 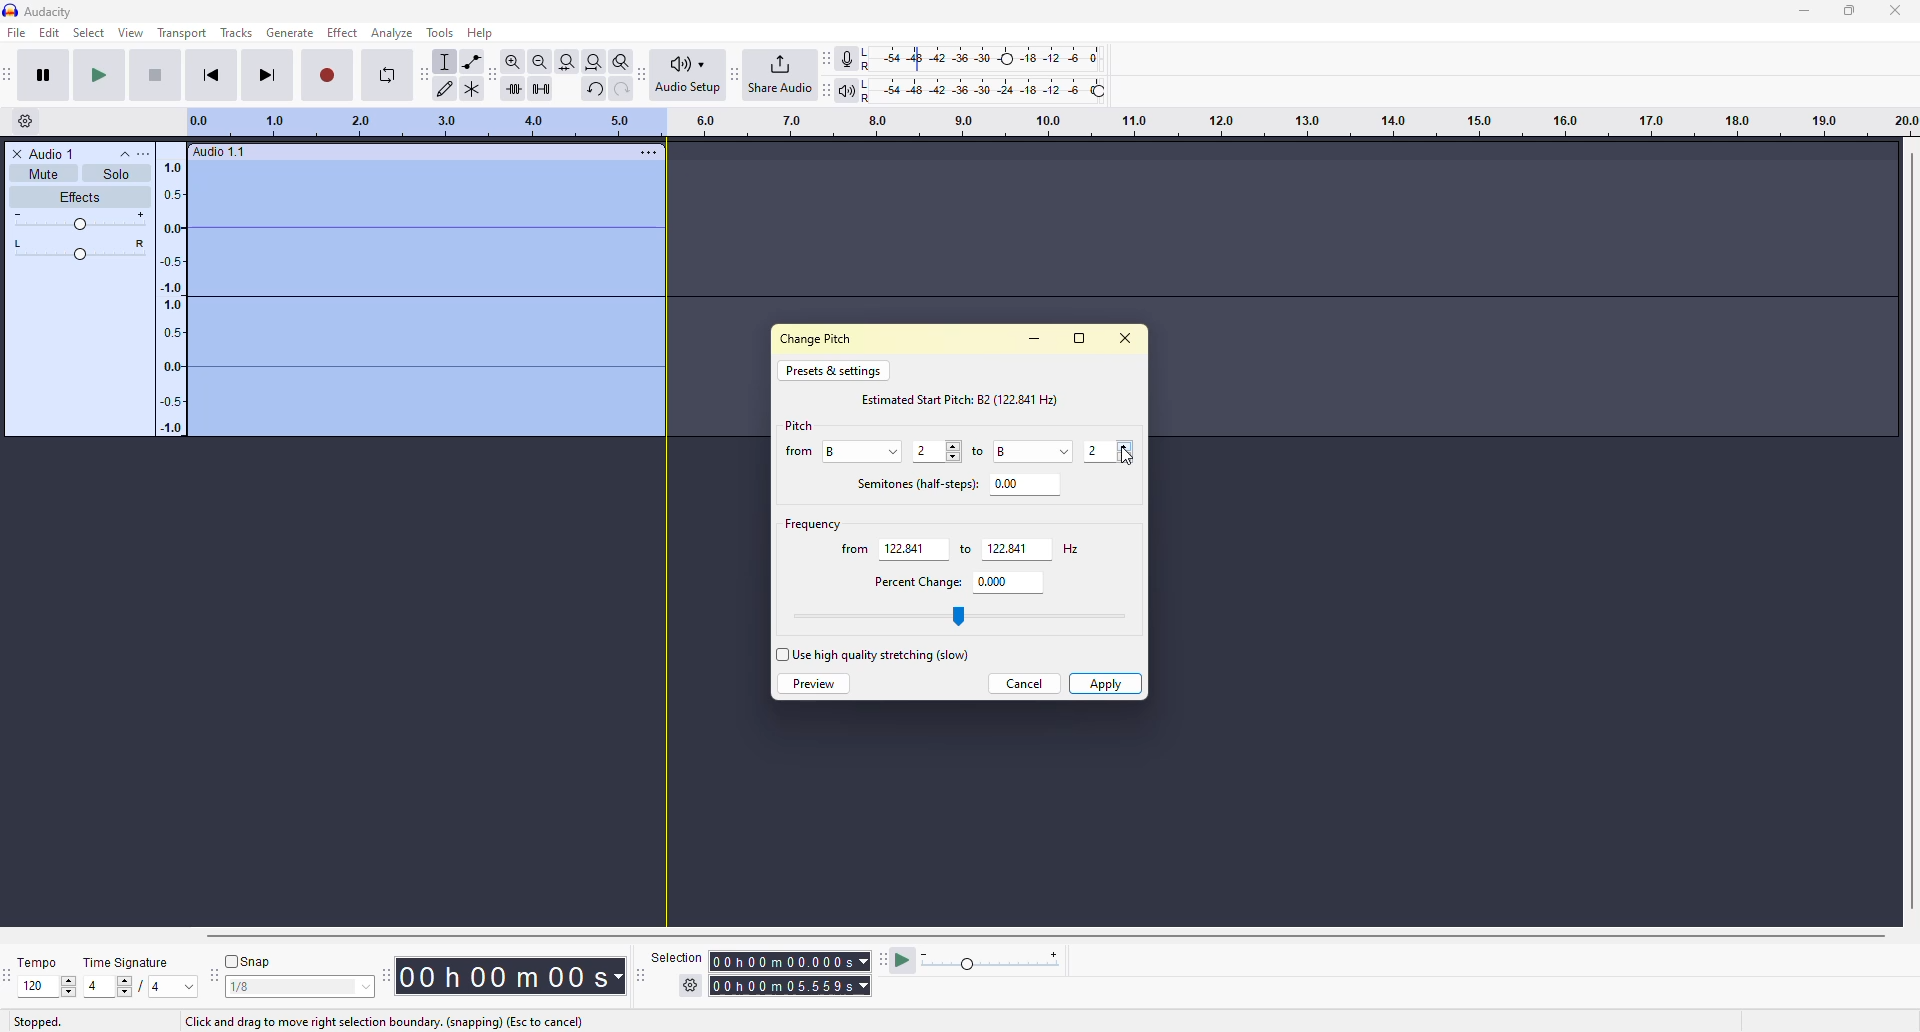 What do you see at coordinates (94, 986) in the screenshot?
I see `4` at bounding box center [94, 986].